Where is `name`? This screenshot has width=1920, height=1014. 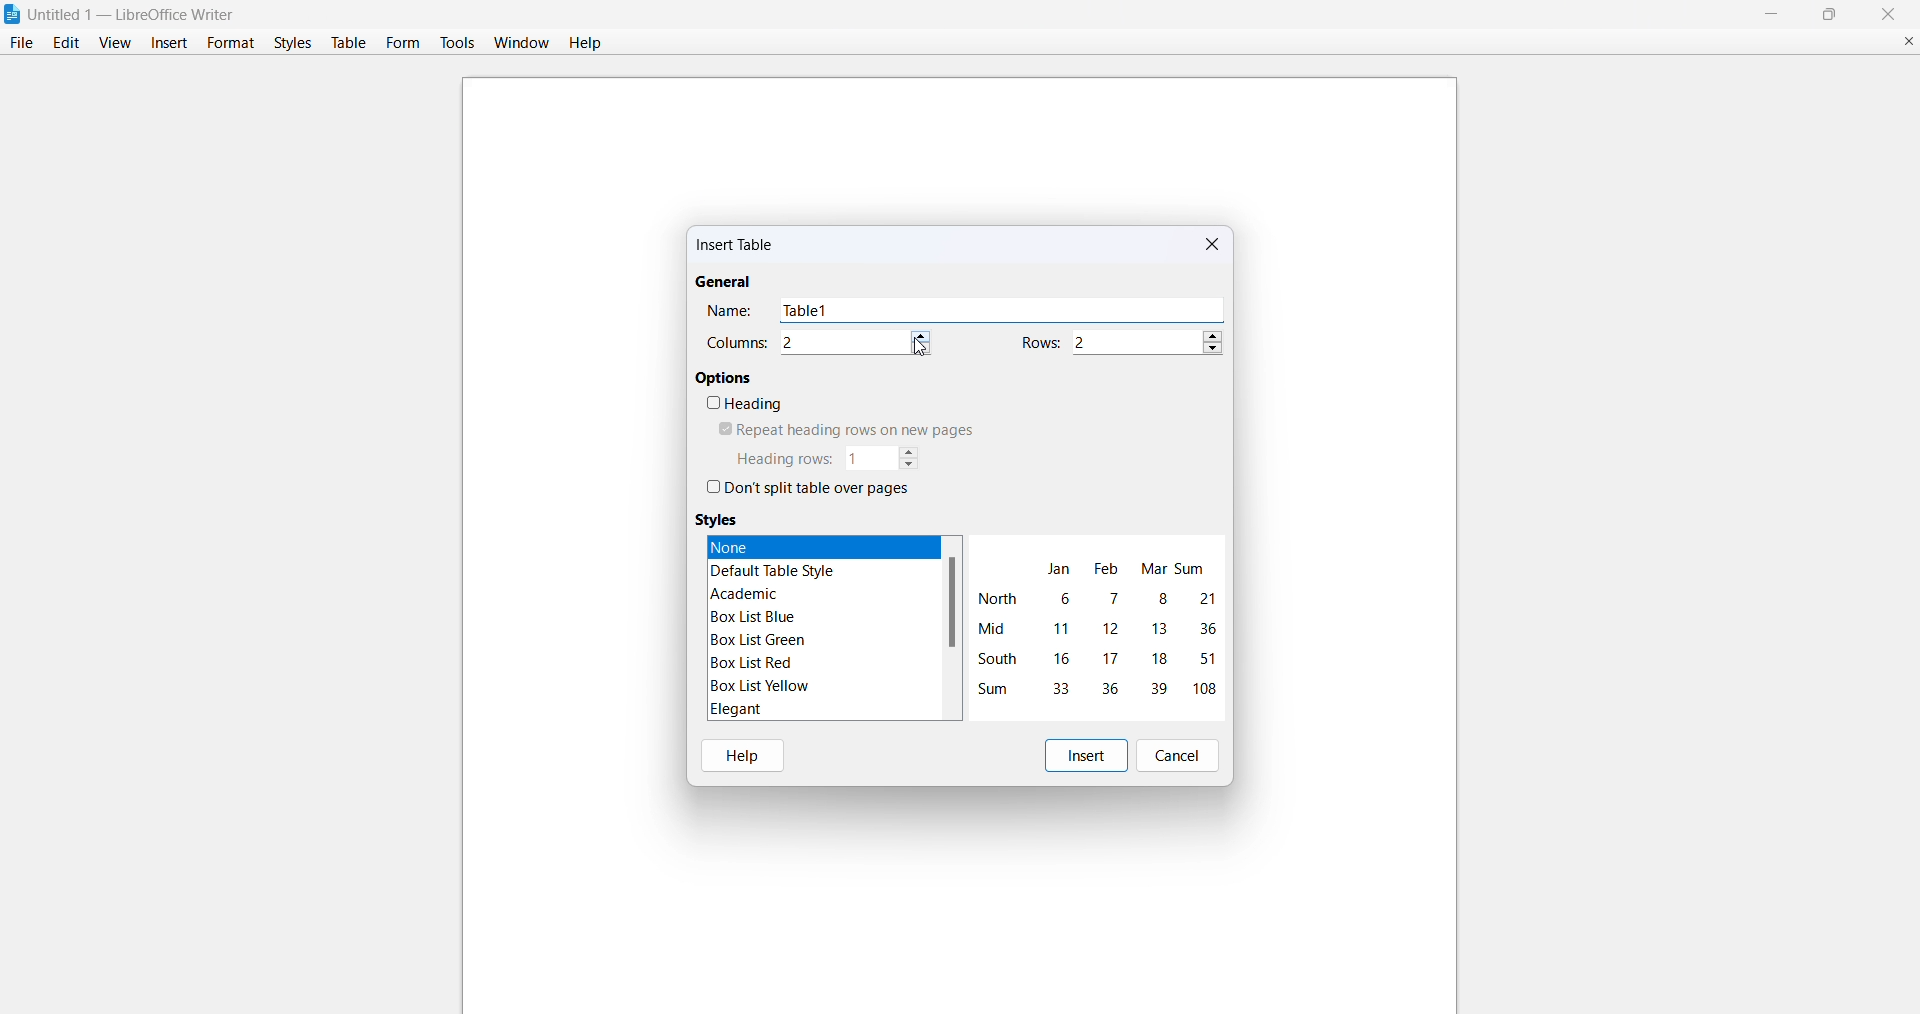 name is located at coordinates (730, 311).